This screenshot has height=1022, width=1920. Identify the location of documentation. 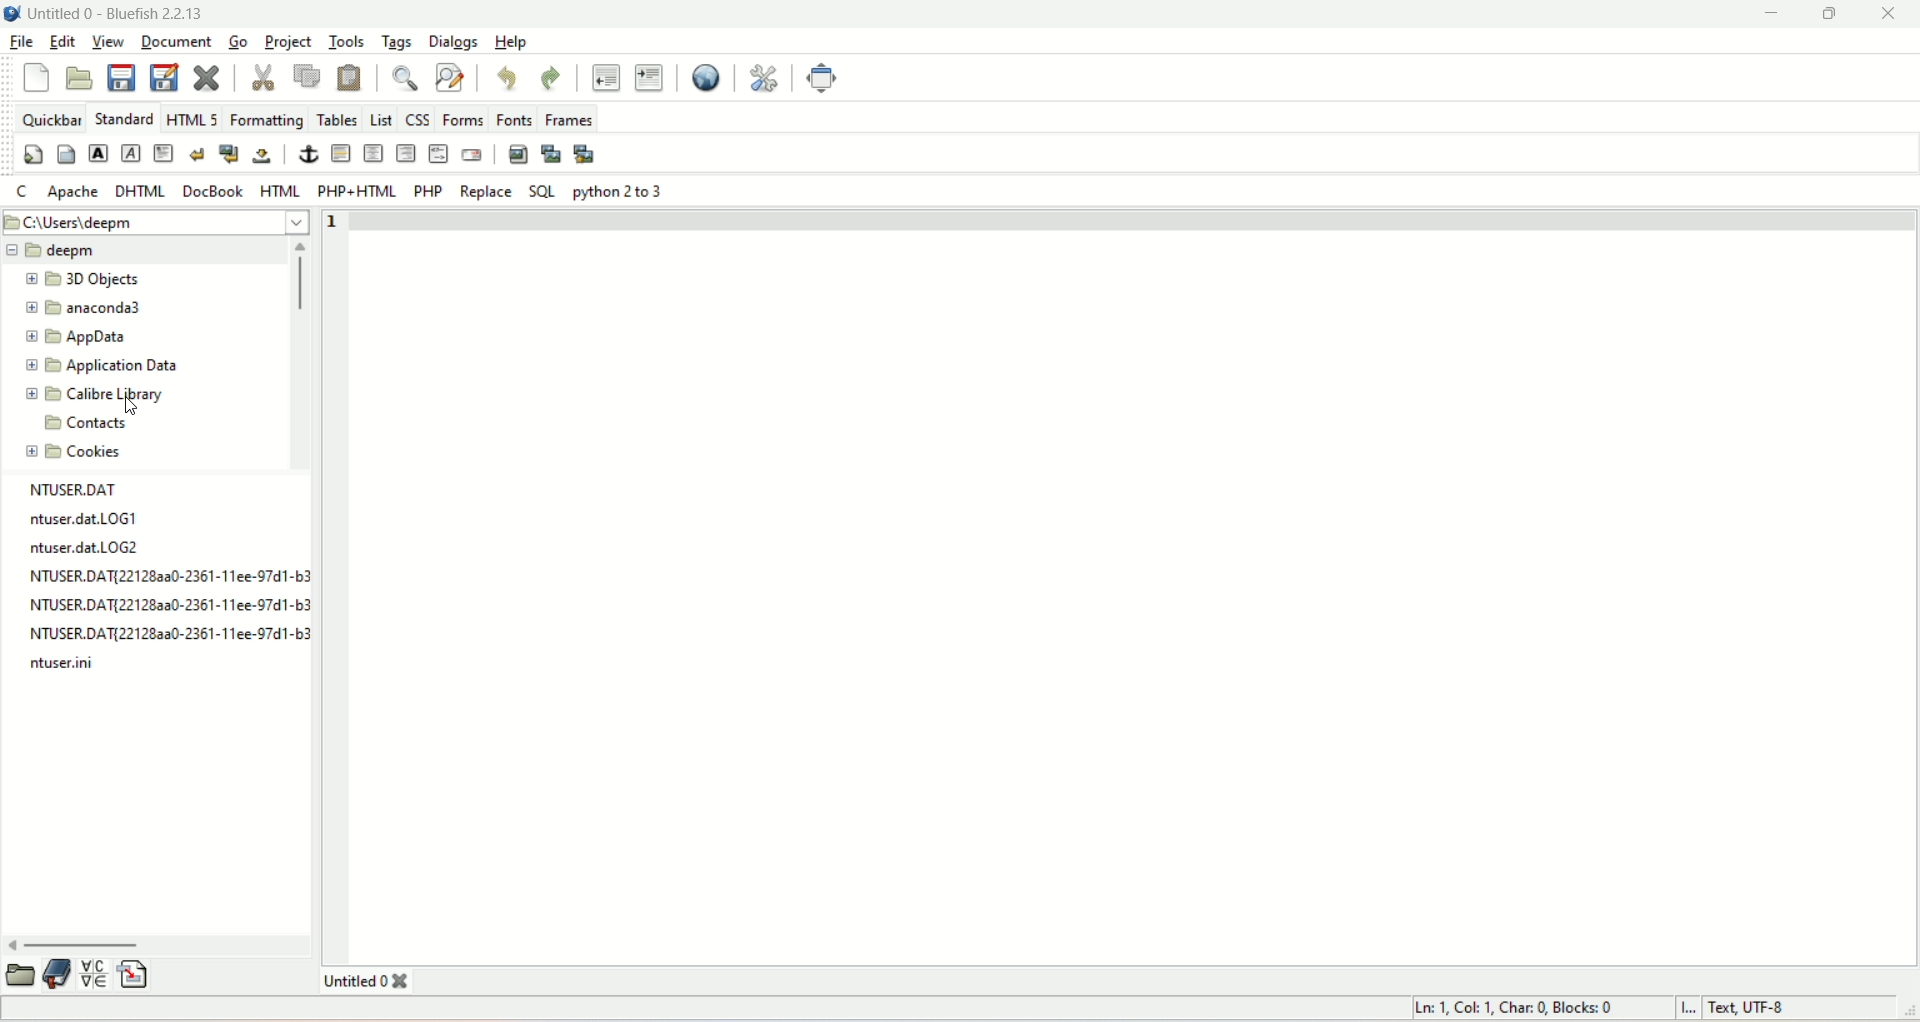
(58, 974).